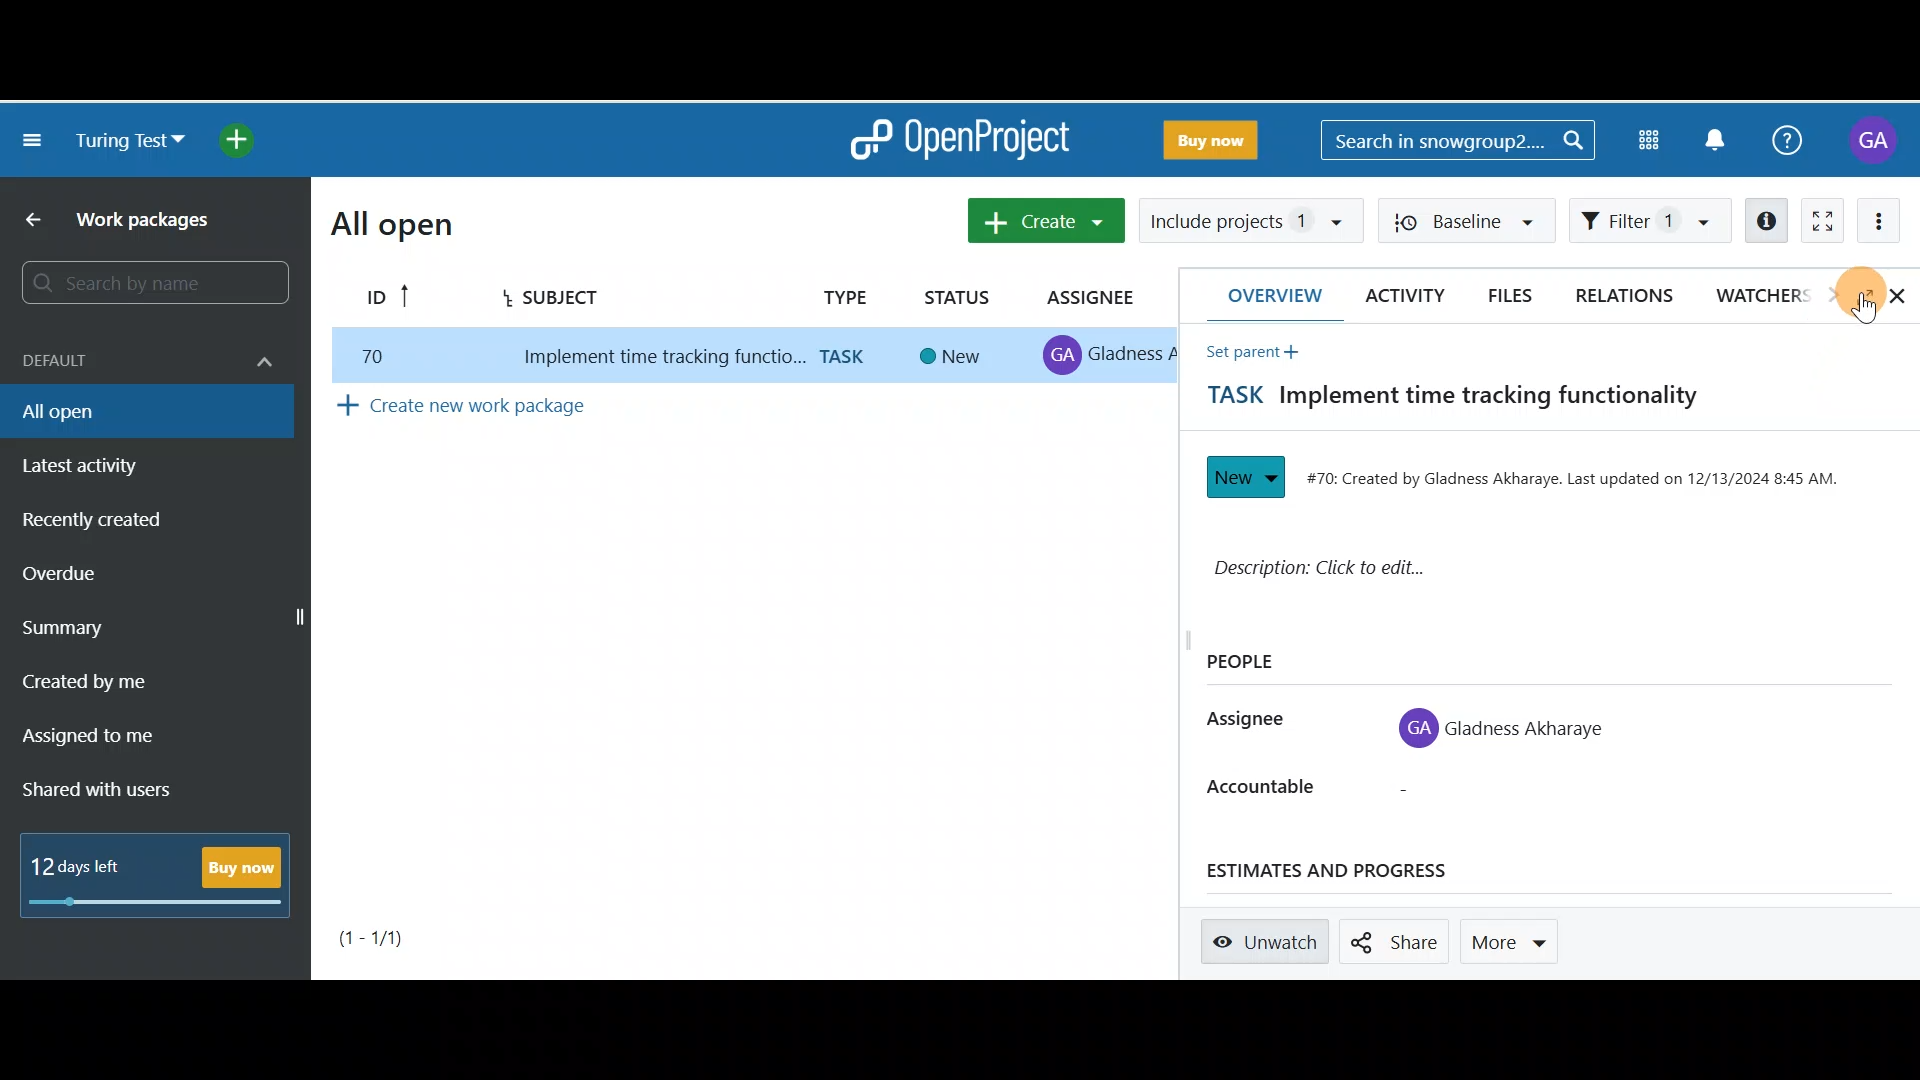 The image size is (1920, 1080). What do you see at coordinates (162, 870) in the screenshot?
I see `12 days left - Buy Now` at bounding box center [162, 870].